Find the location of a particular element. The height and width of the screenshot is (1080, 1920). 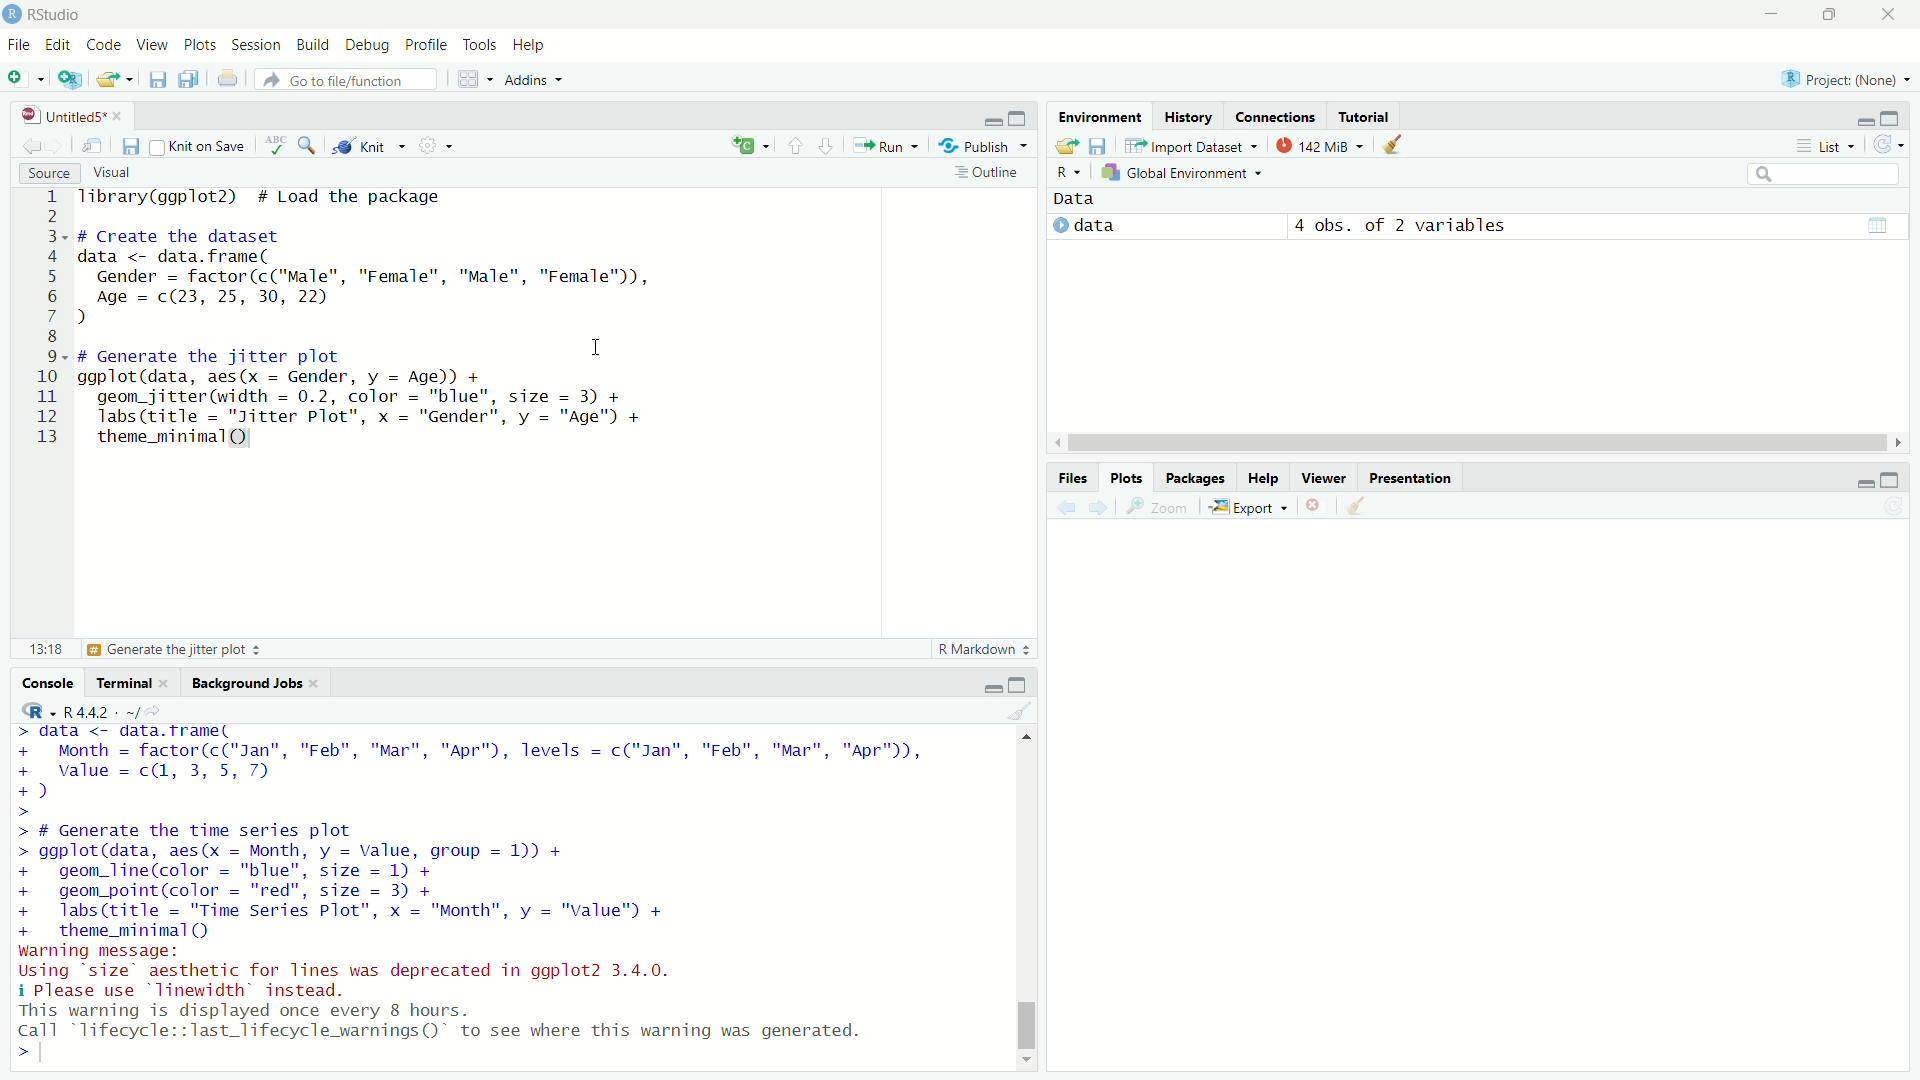

debug is located at coordinates (369, 42).